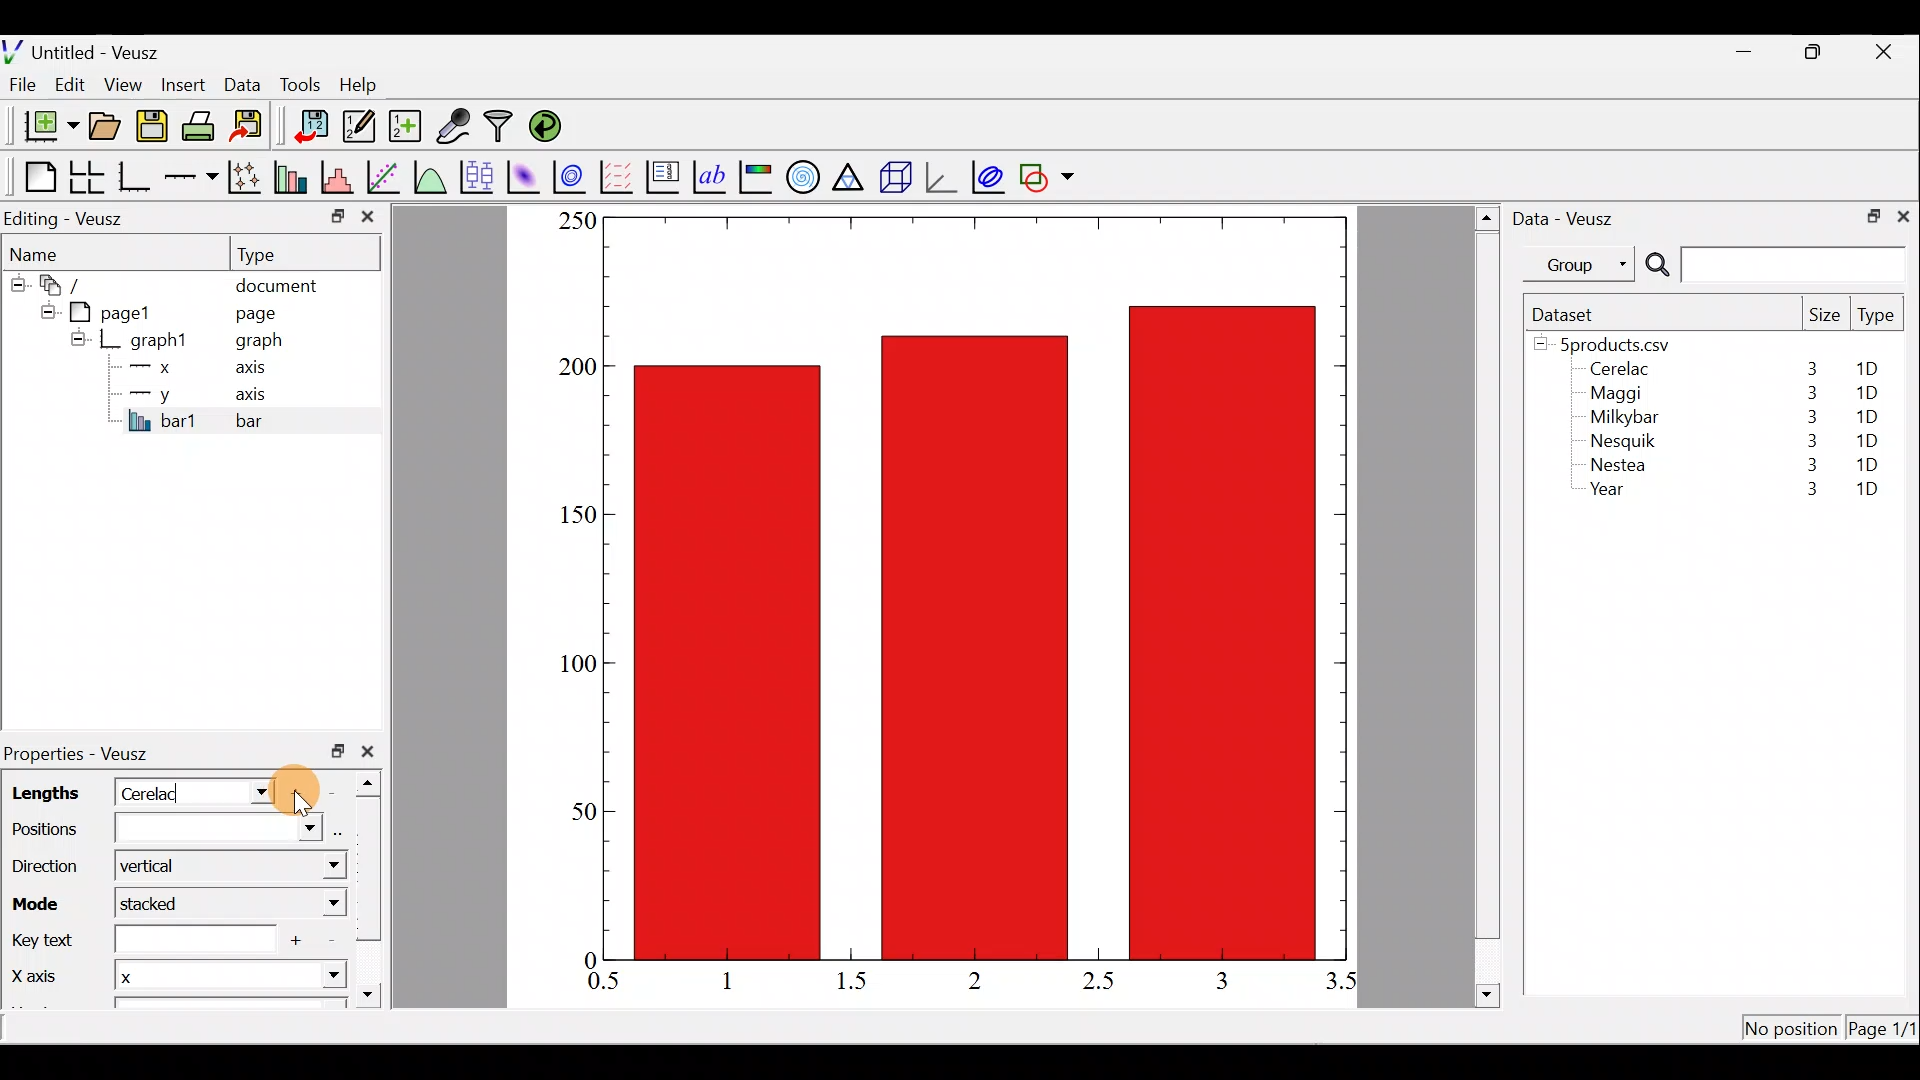 The width and height of the screenshot is (1920, 1080). I want to click on scroll bar, so click(374, 884).